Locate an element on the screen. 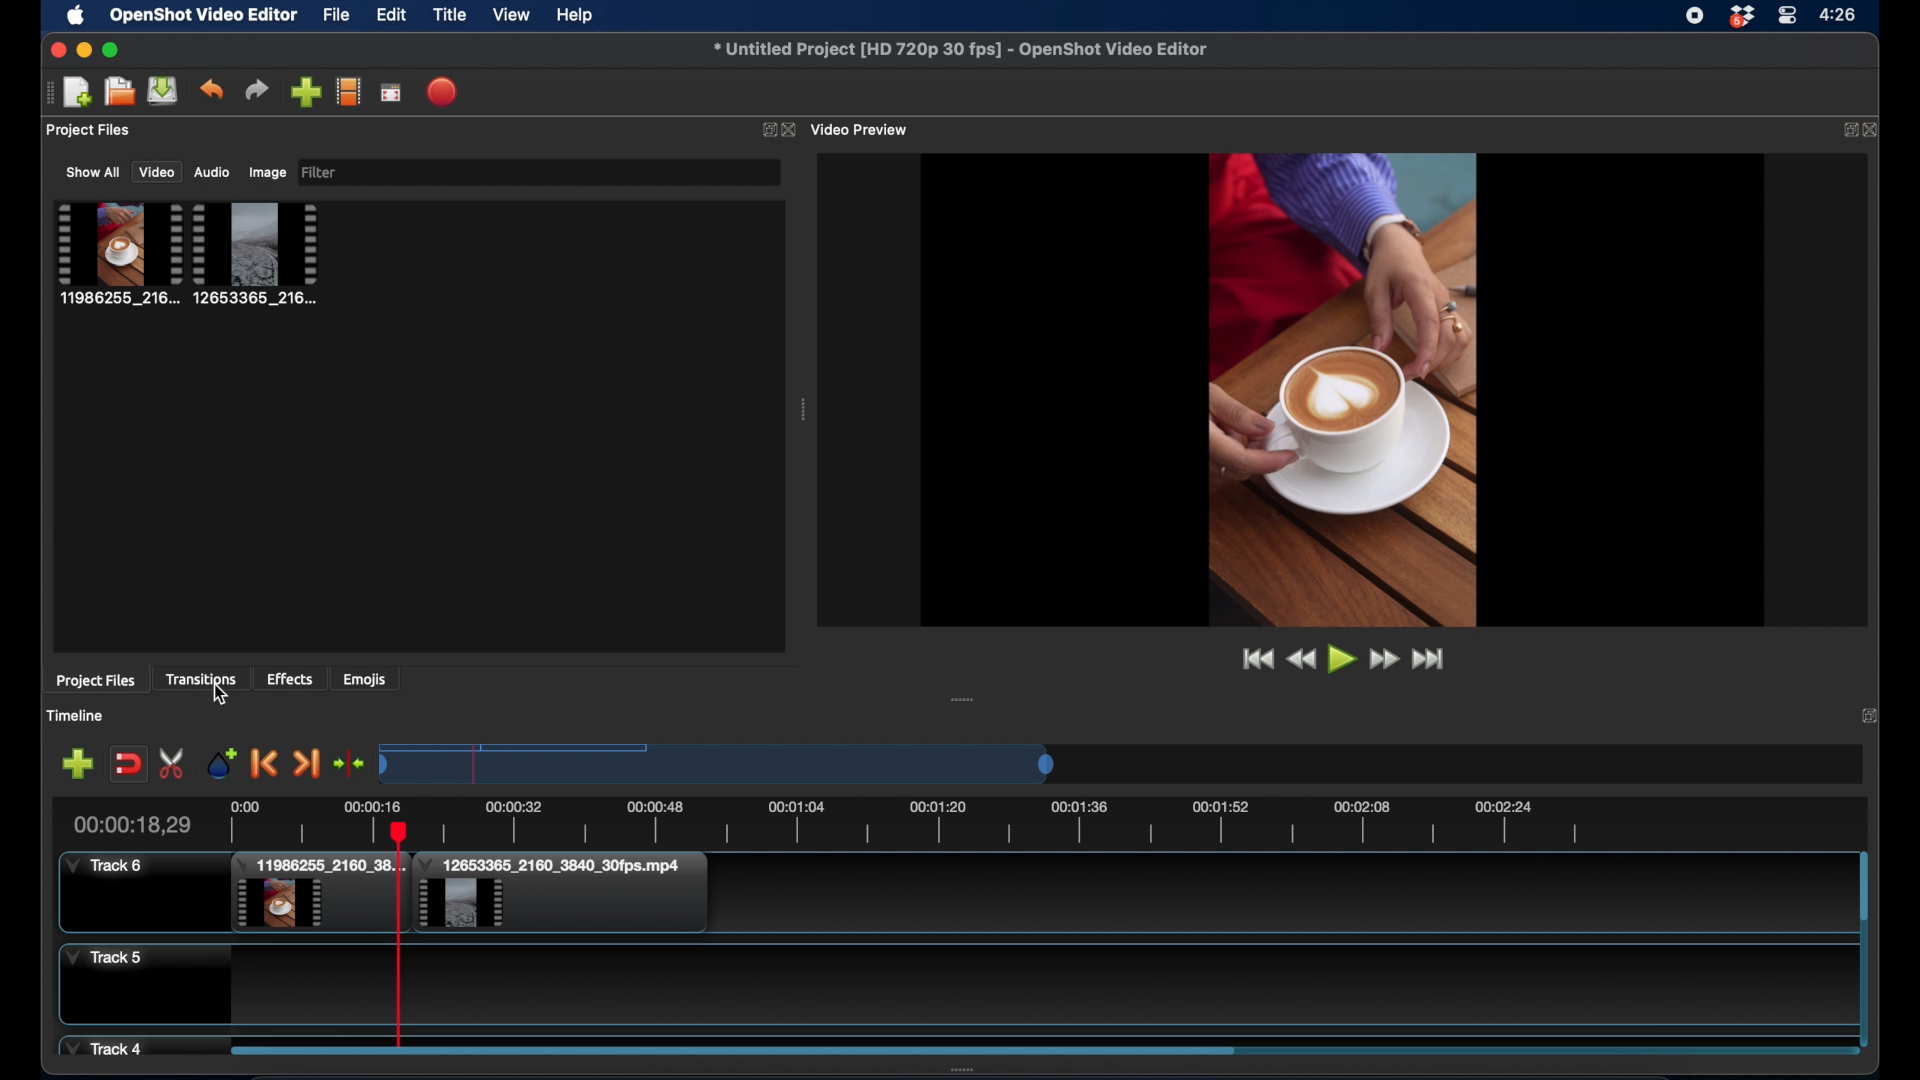  previous marker is located at coordinates (266, 765).